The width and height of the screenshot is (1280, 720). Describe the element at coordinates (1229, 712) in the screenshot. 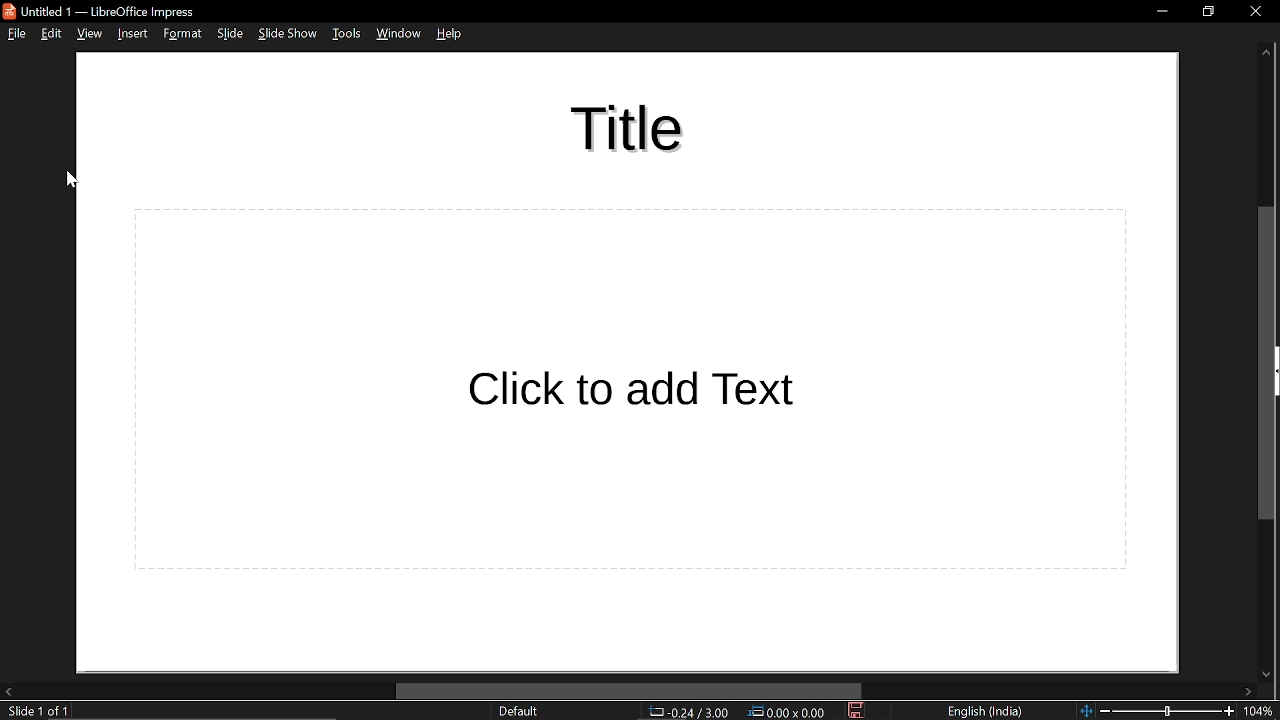

I see `zoom in` at that location.